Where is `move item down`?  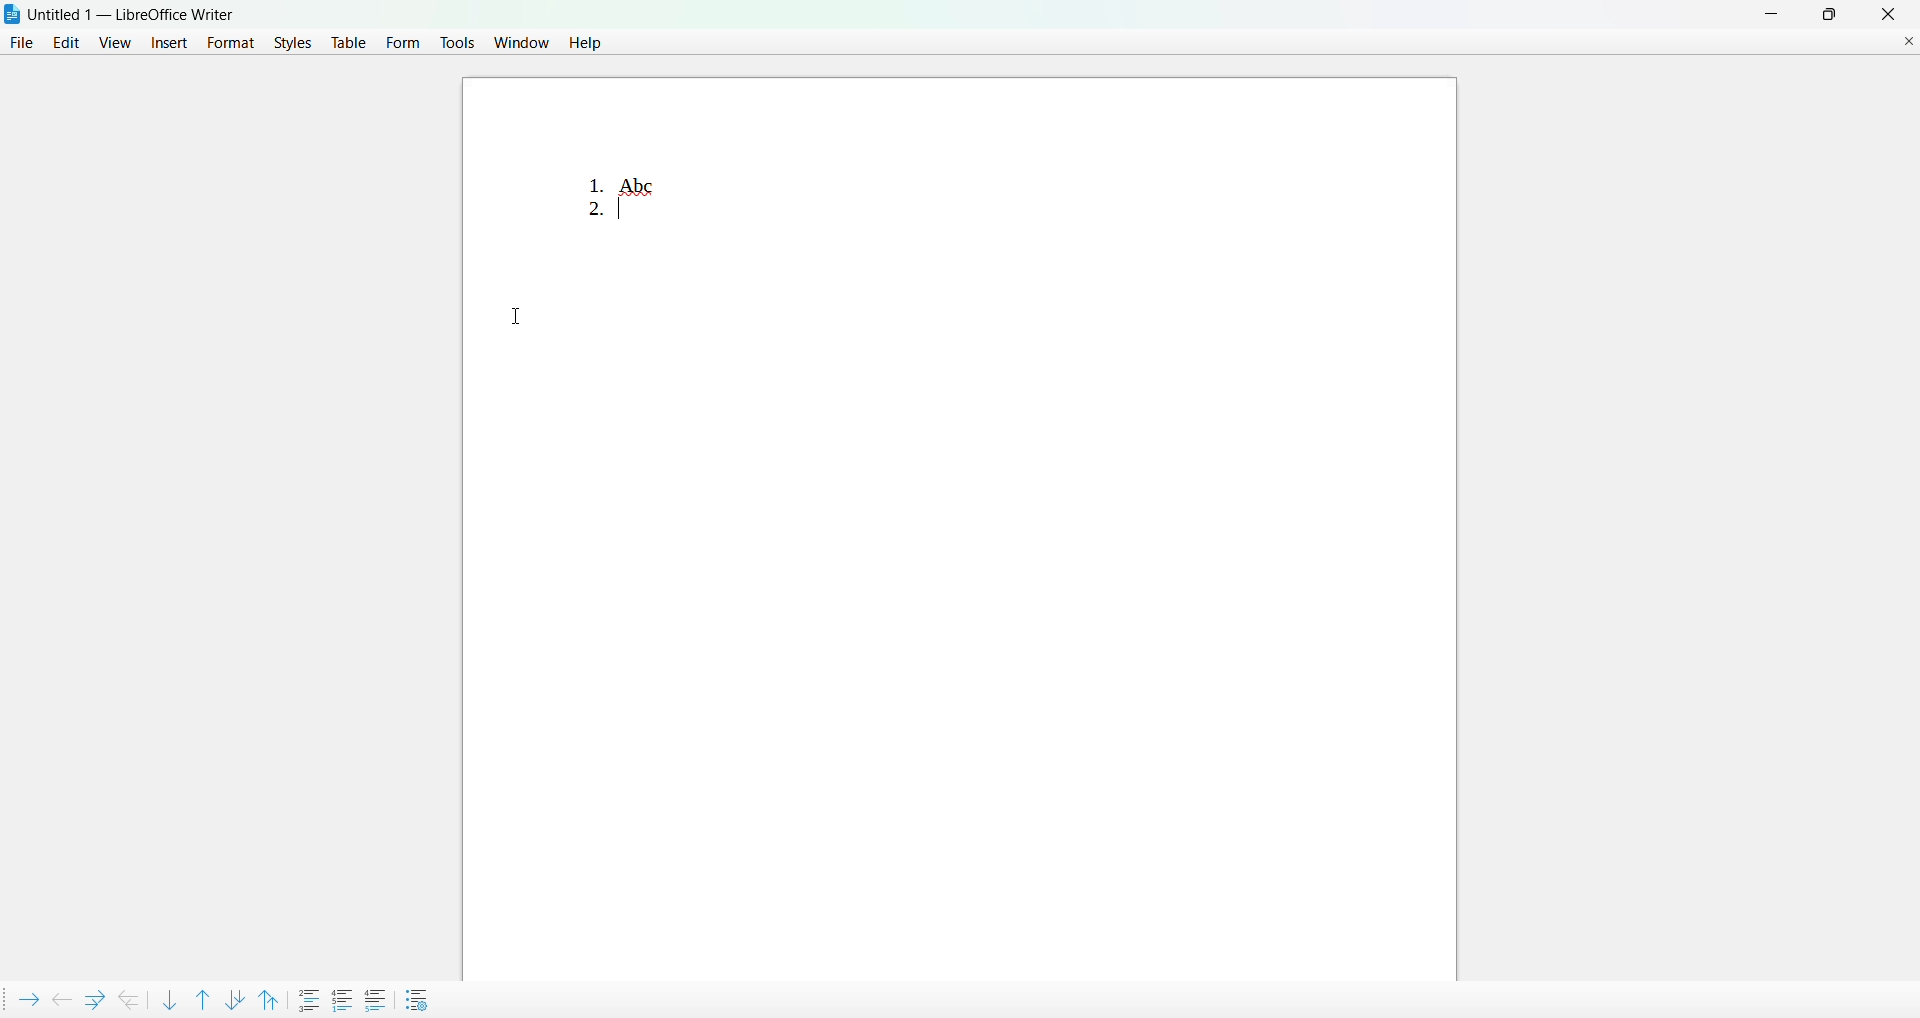
move item down is located at coordinates (169, 999).